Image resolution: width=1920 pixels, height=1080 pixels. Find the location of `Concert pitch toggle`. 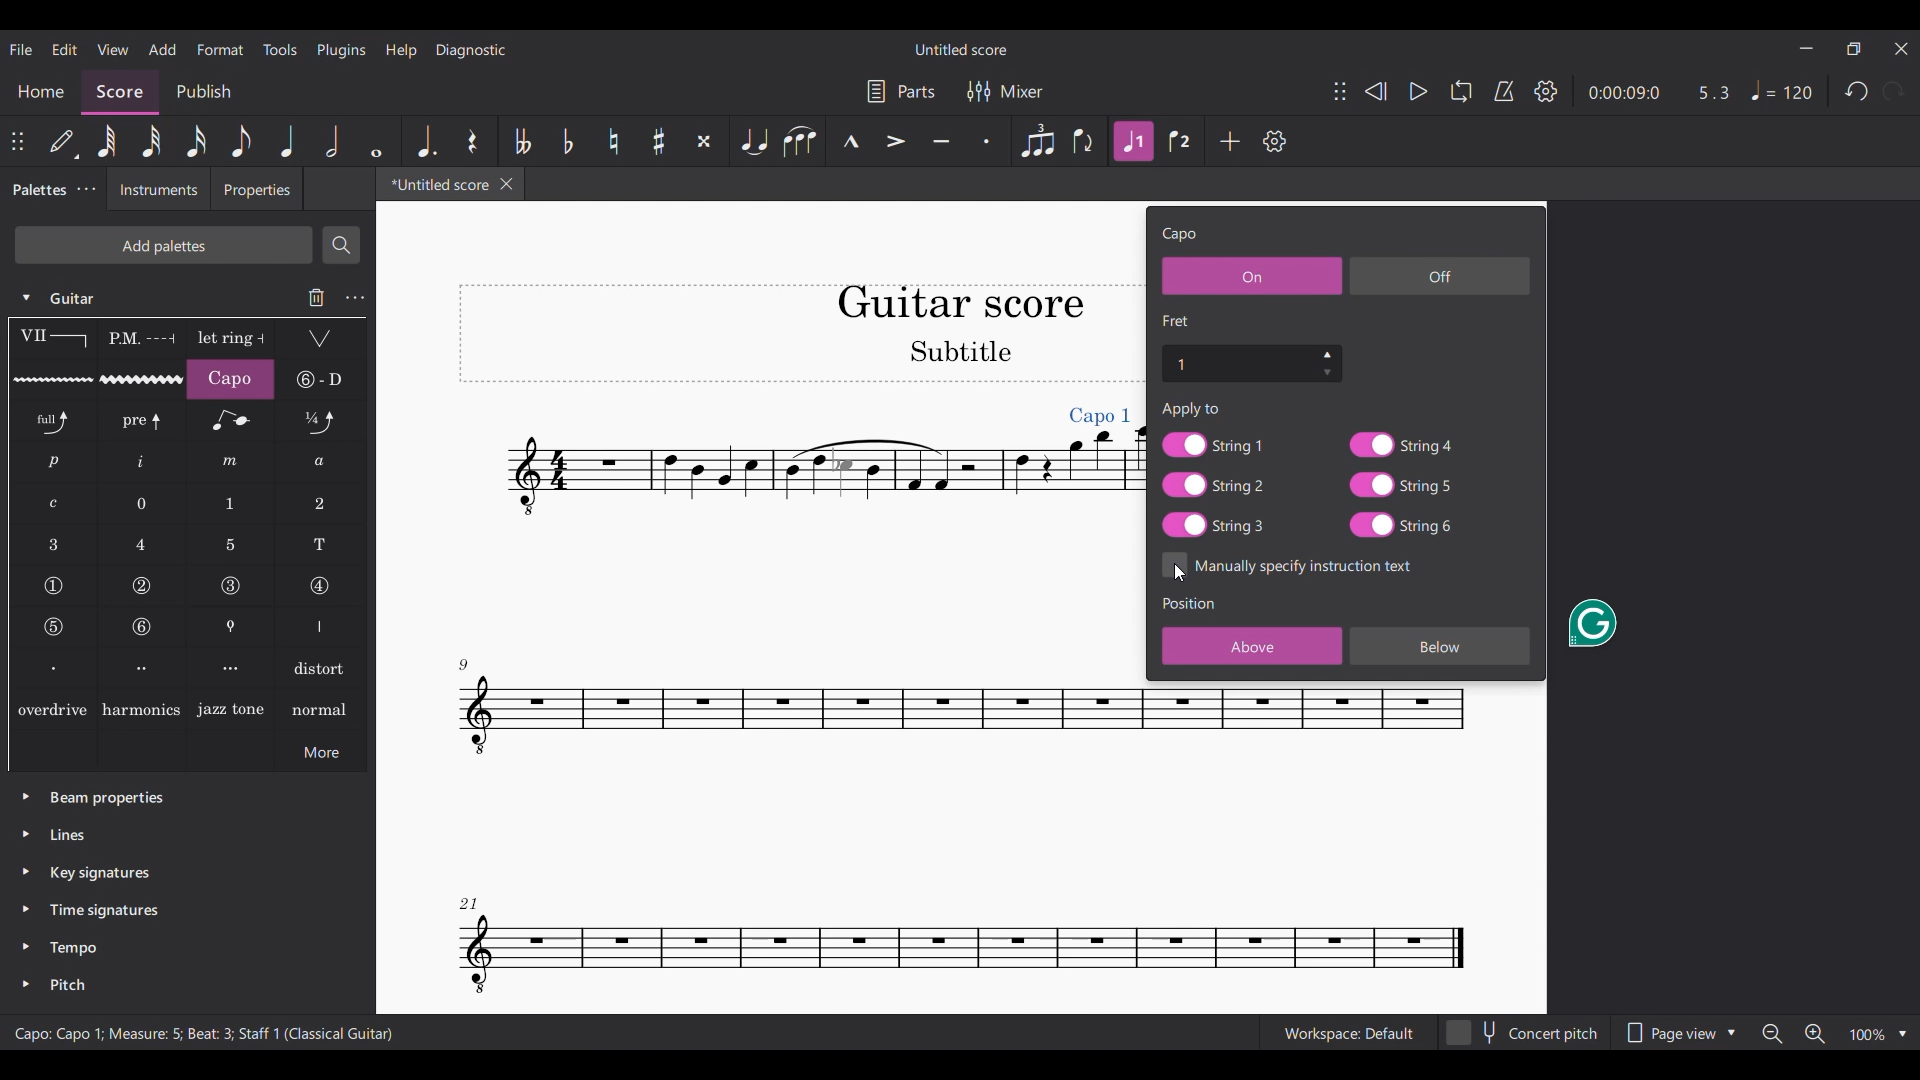

Concert pitch toggle is located at coordinates (1525, 1032).